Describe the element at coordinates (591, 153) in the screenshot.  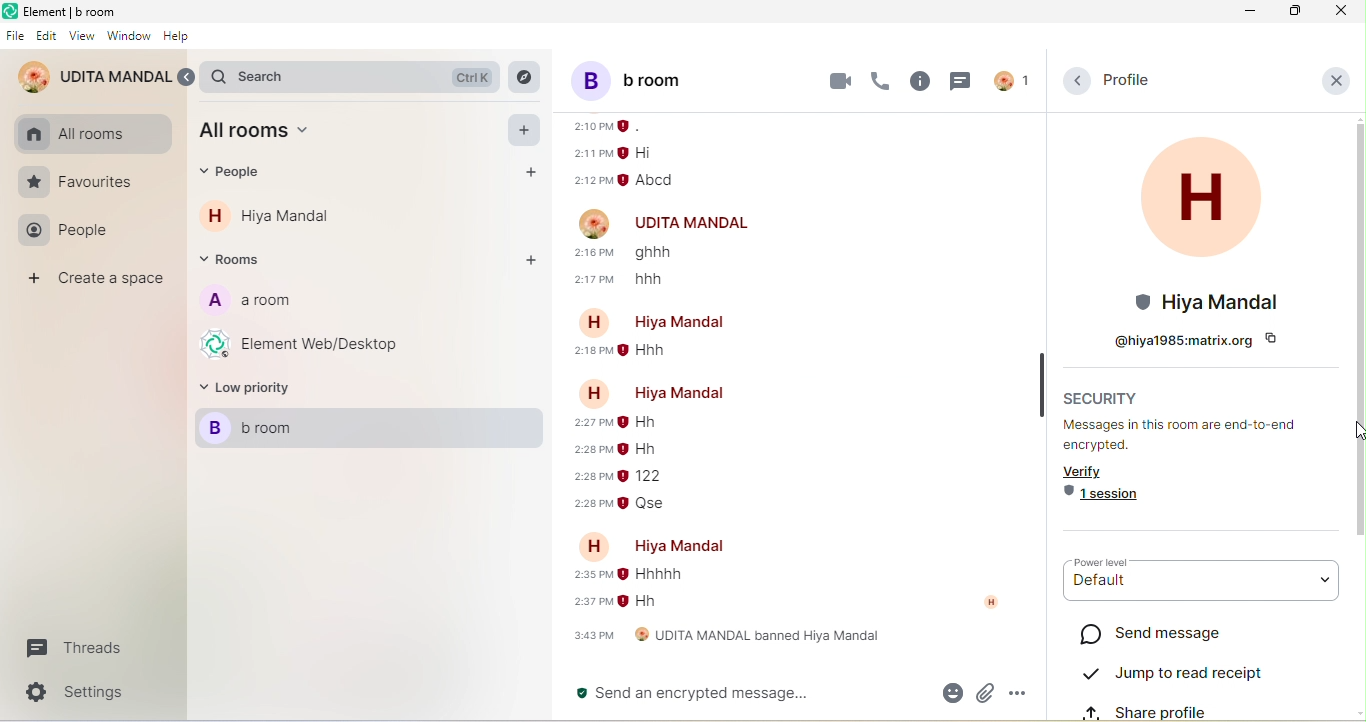
I see `time of message sending` at that location.